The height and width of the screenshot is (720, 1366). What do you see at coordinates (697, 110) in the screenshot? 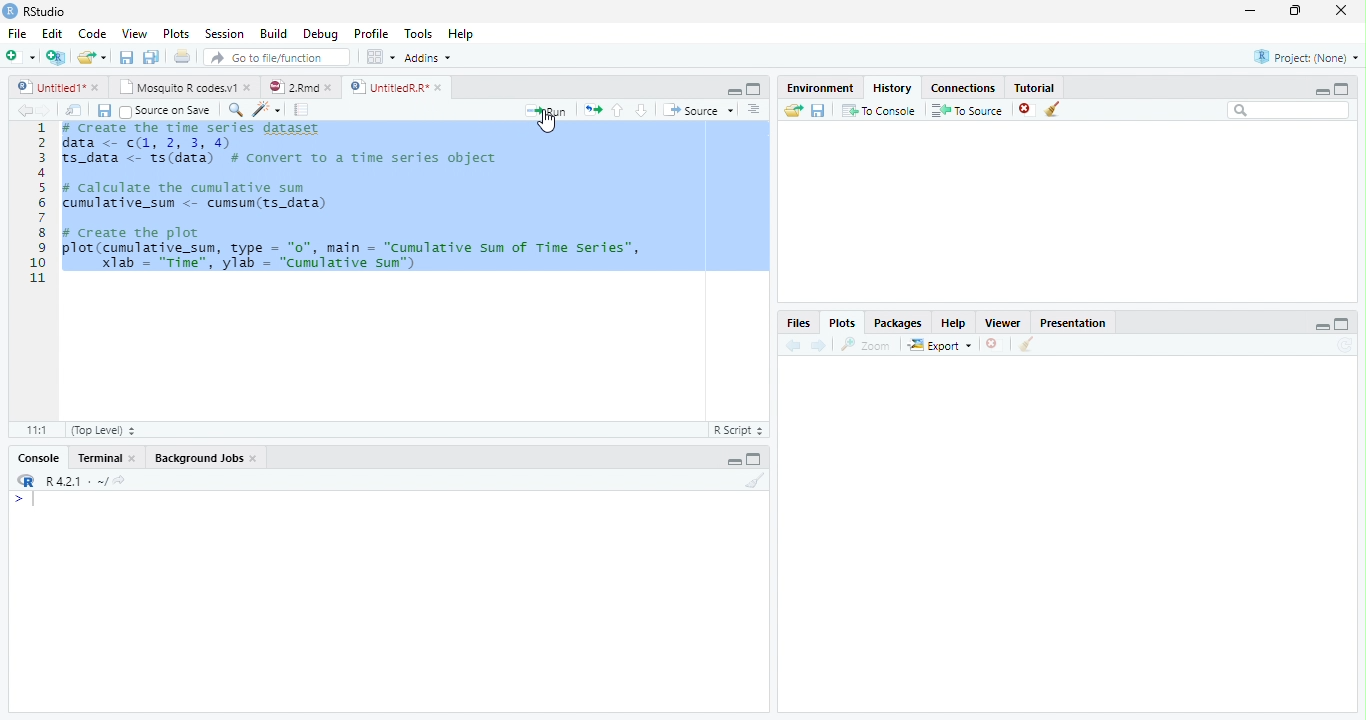
I see `Source` at bounding box center [697, 110].